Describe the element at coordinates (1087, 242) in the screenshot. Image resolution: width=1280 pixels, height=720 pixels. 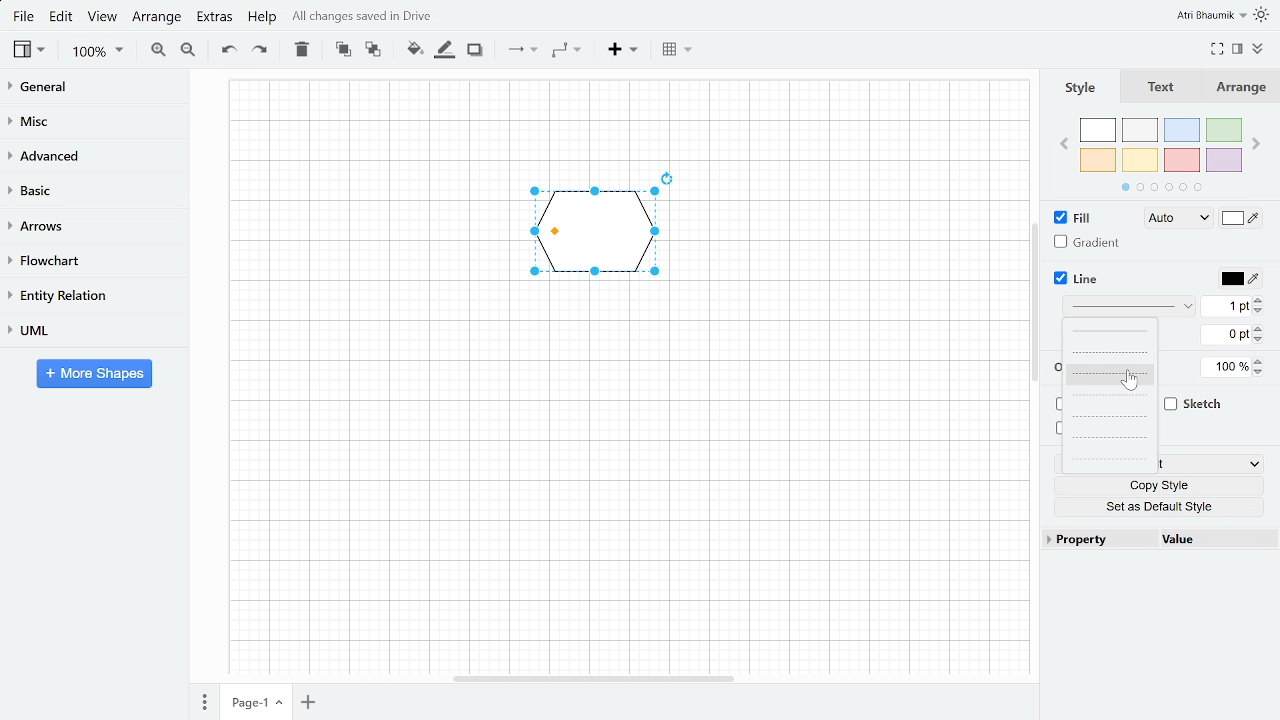
I see `Gradient` at that location.